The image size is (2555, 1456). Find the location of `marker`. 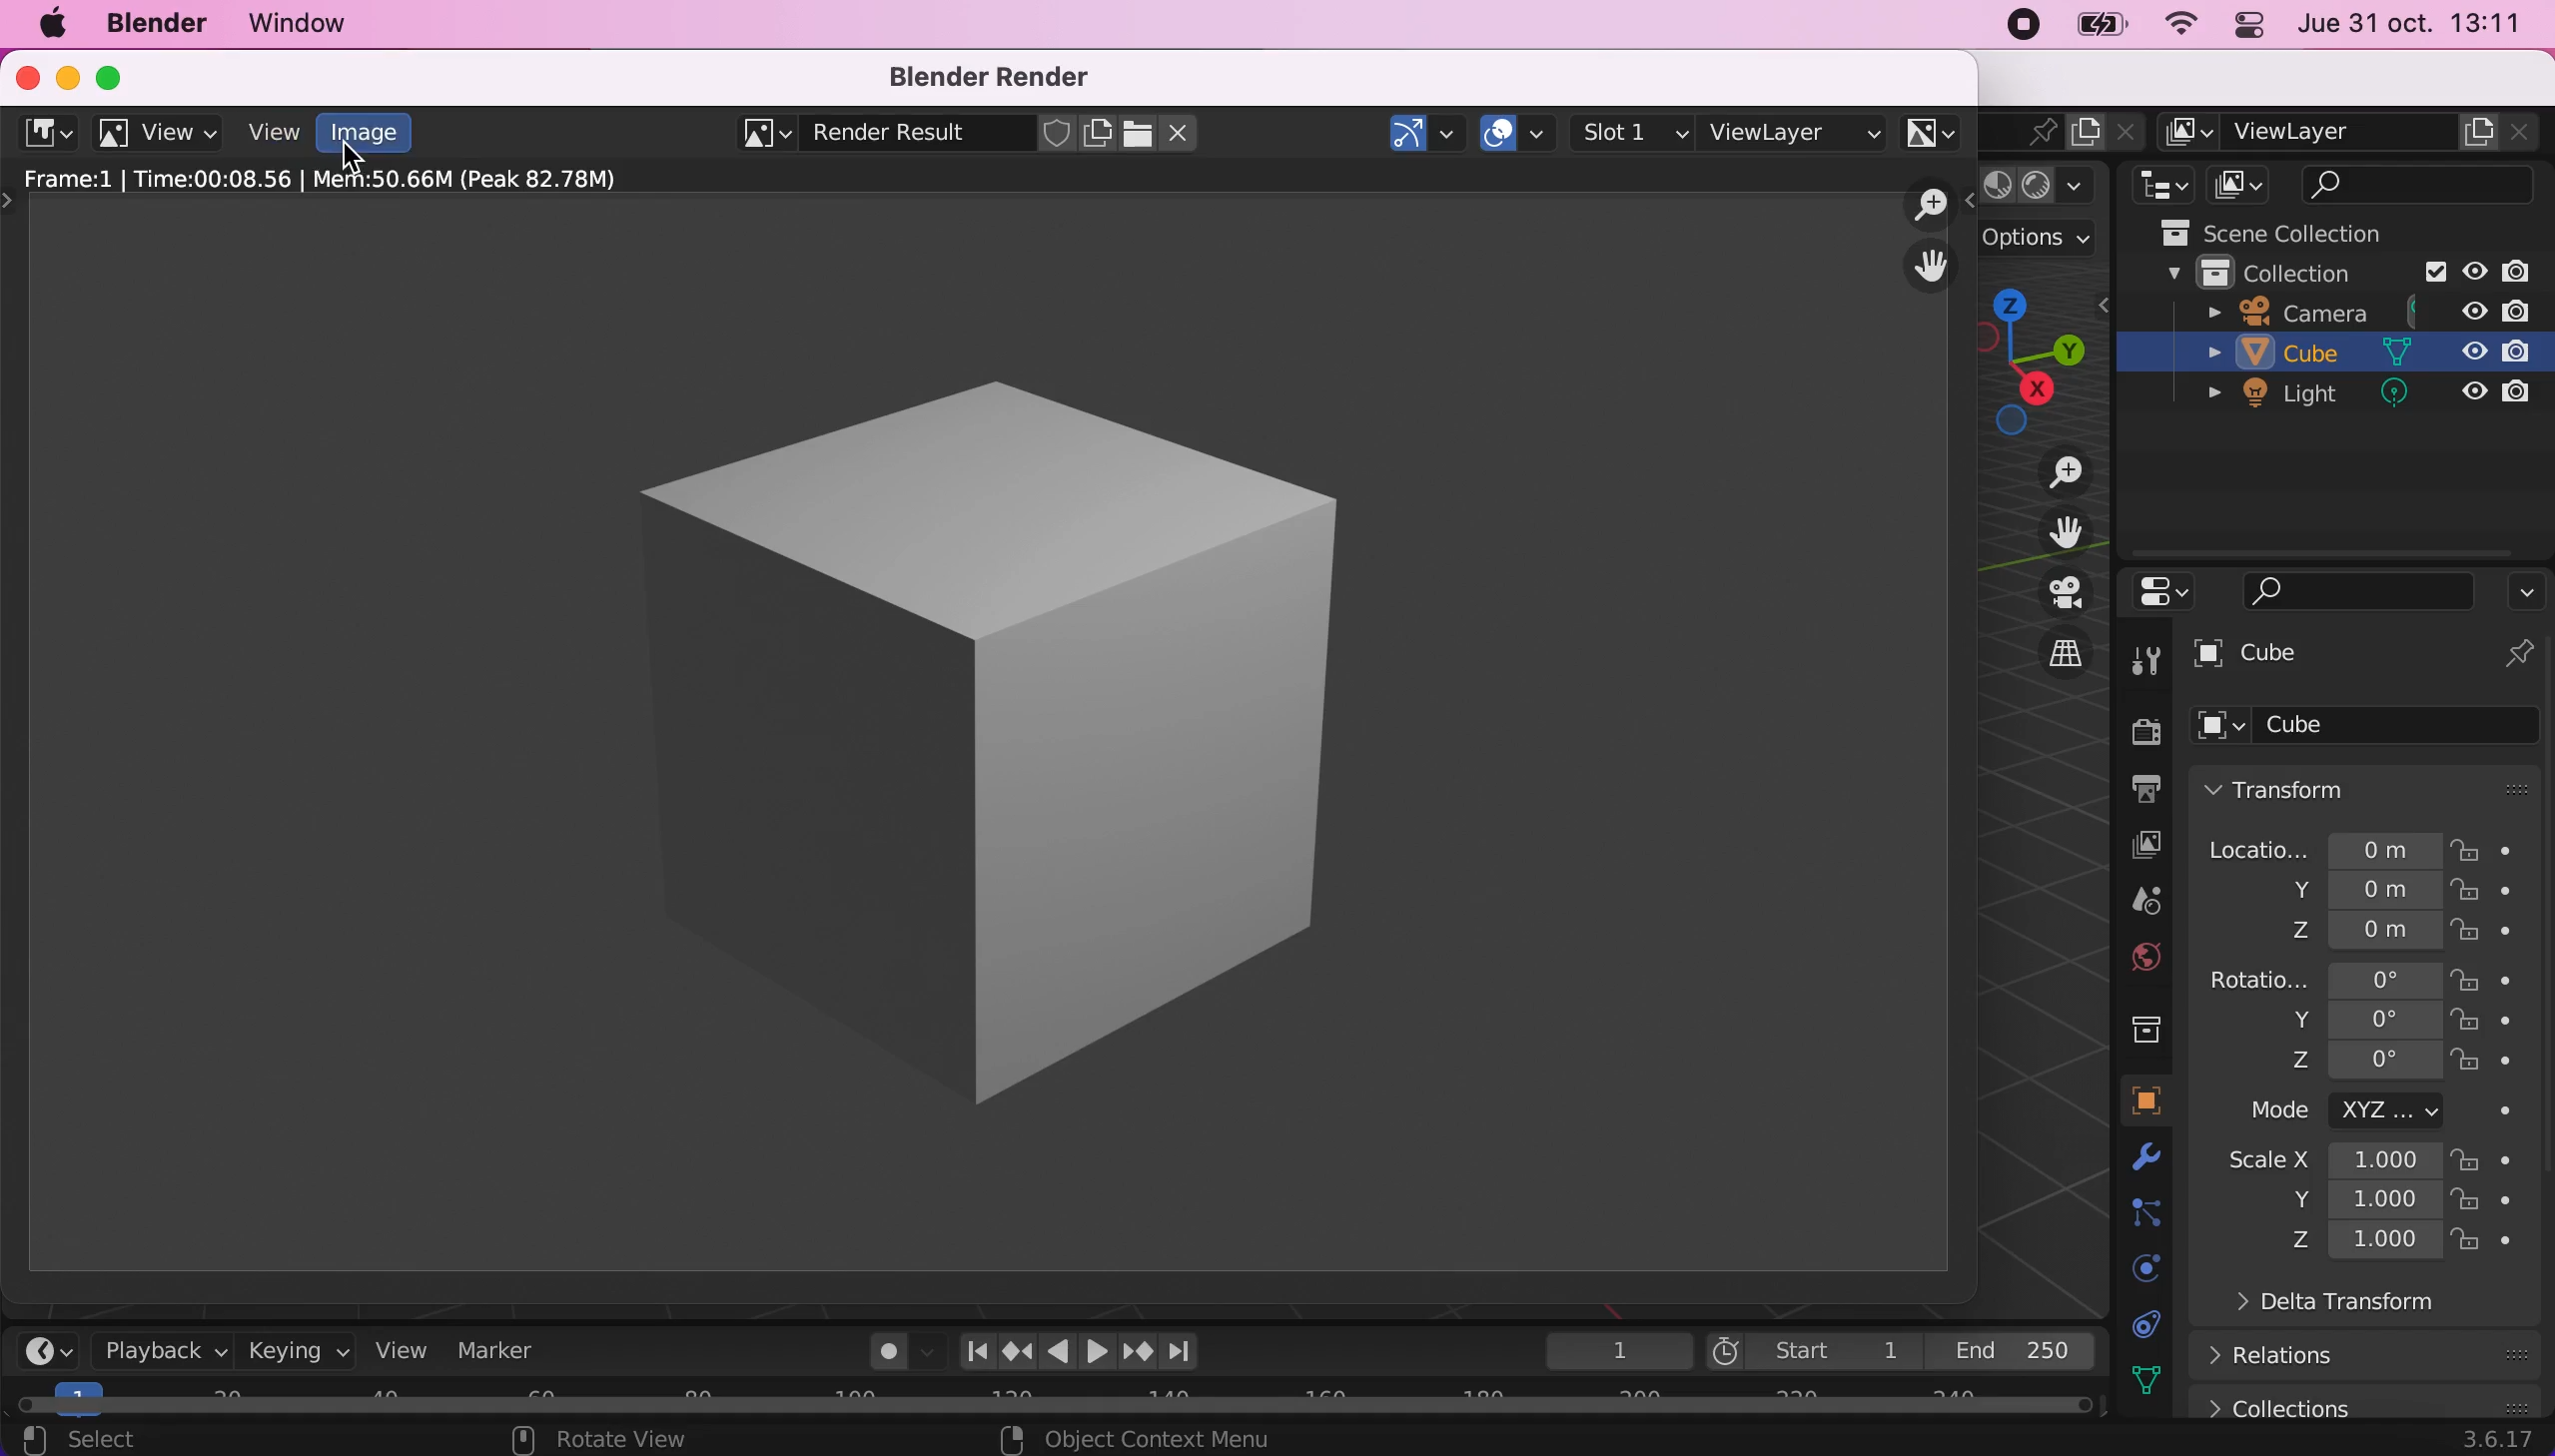

marker is located at coordinates (511, 1353).